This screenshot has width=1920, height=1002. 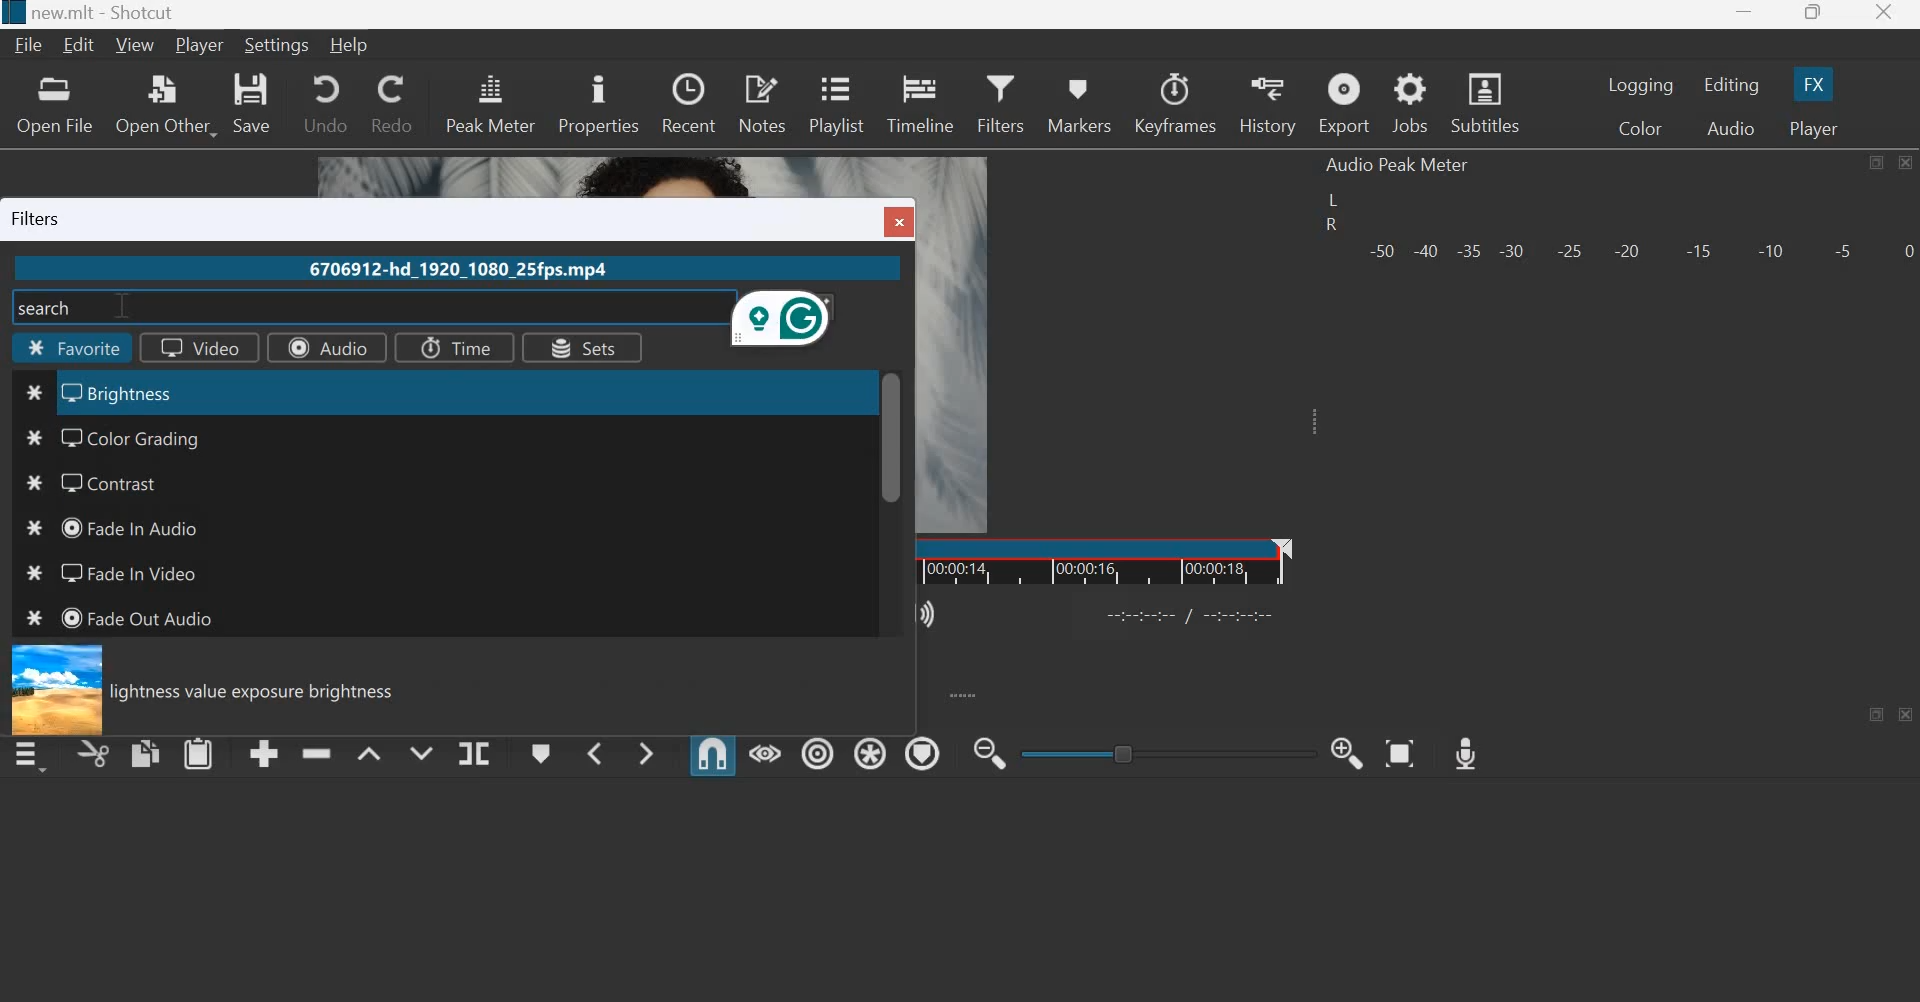 I want to click on close, so click(x=1907, y=715).